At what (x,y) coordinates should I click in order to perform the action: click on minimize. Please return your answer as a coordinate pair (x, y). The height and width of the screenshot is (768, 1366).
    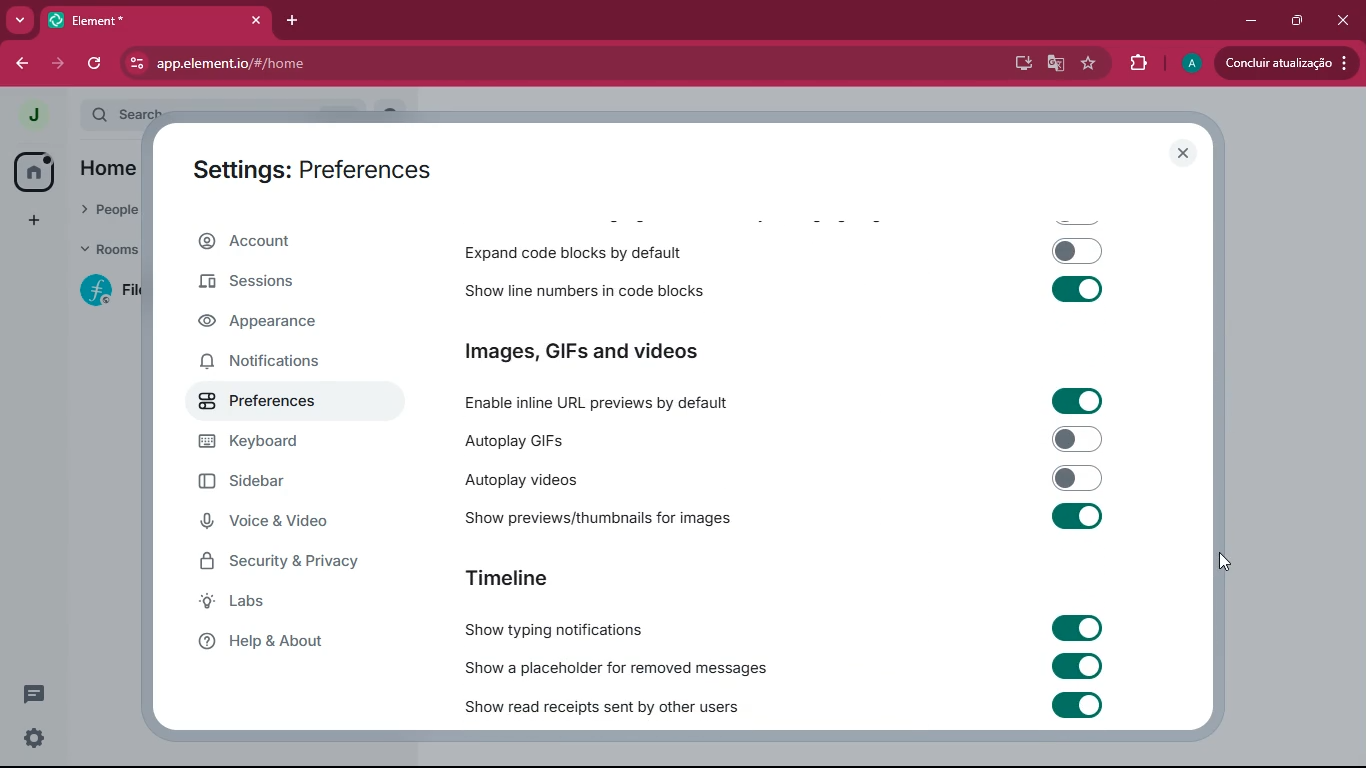
    Looking at the image, I should click on (1252, 21).